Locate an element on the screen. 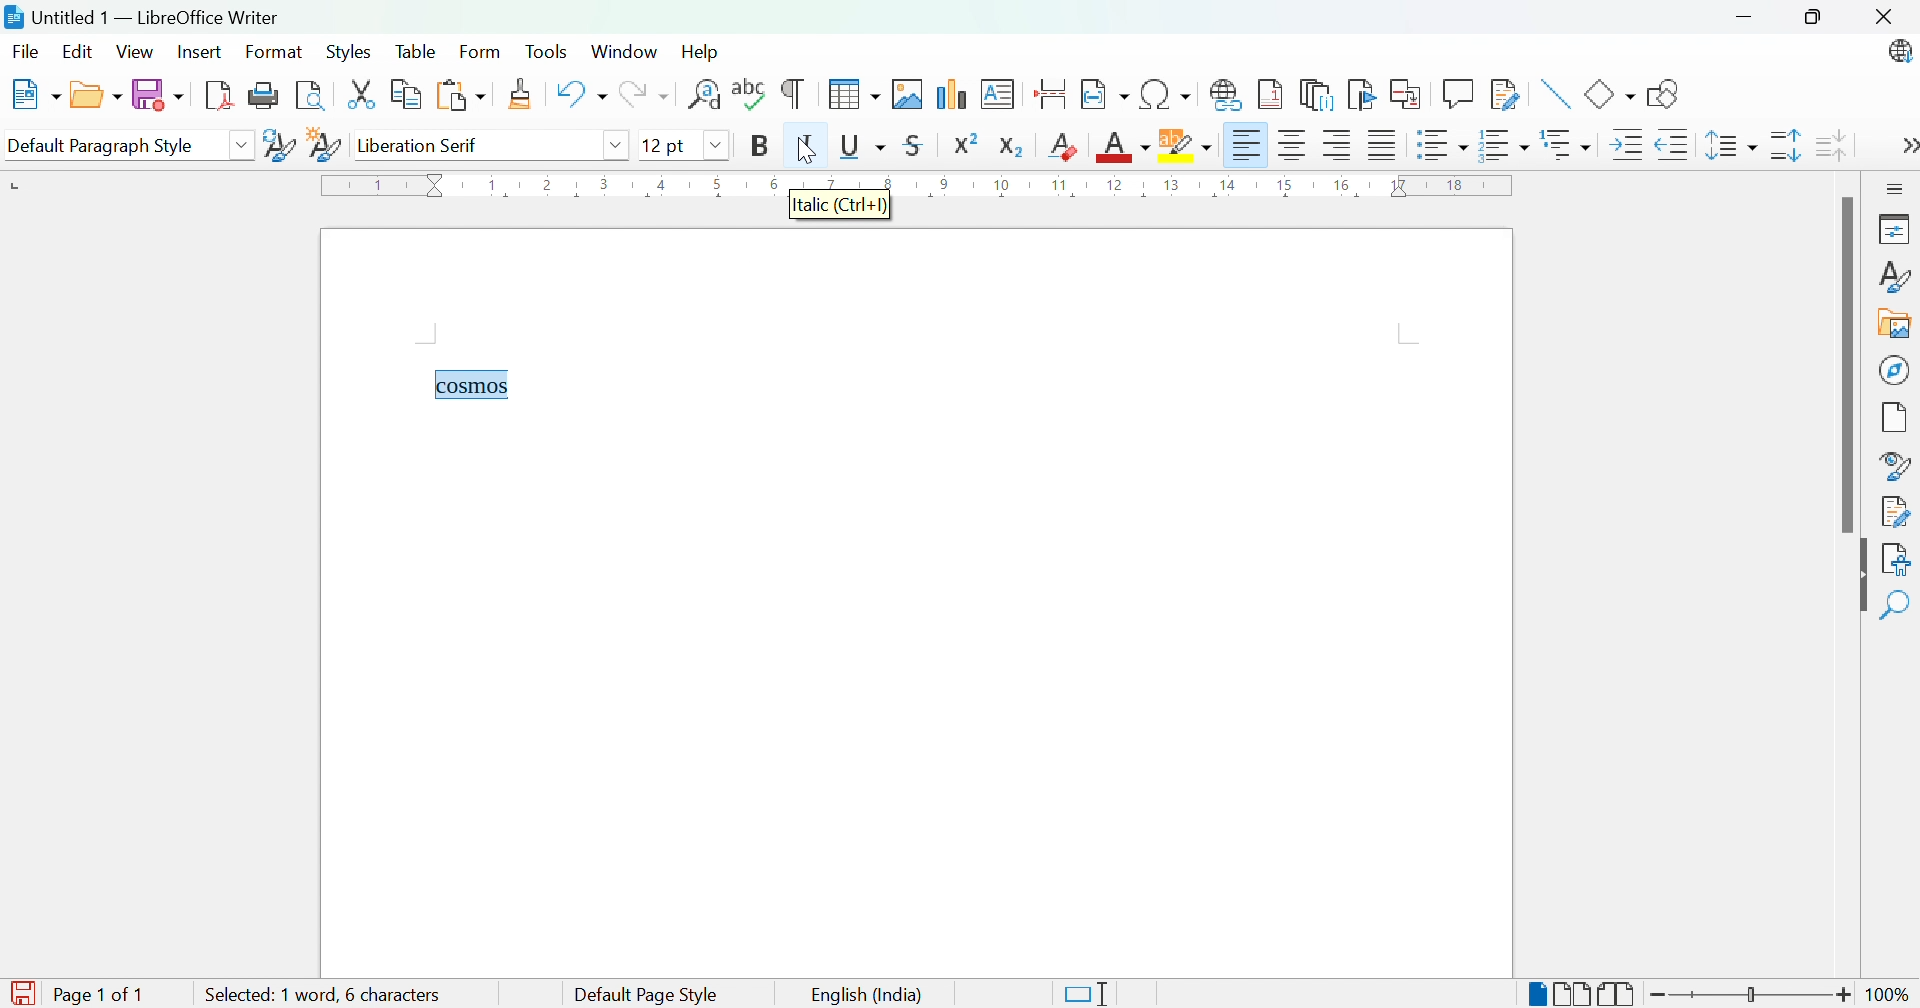 This screenshot has height=1008, width=1920. Help is located at coordinates (705, 54).